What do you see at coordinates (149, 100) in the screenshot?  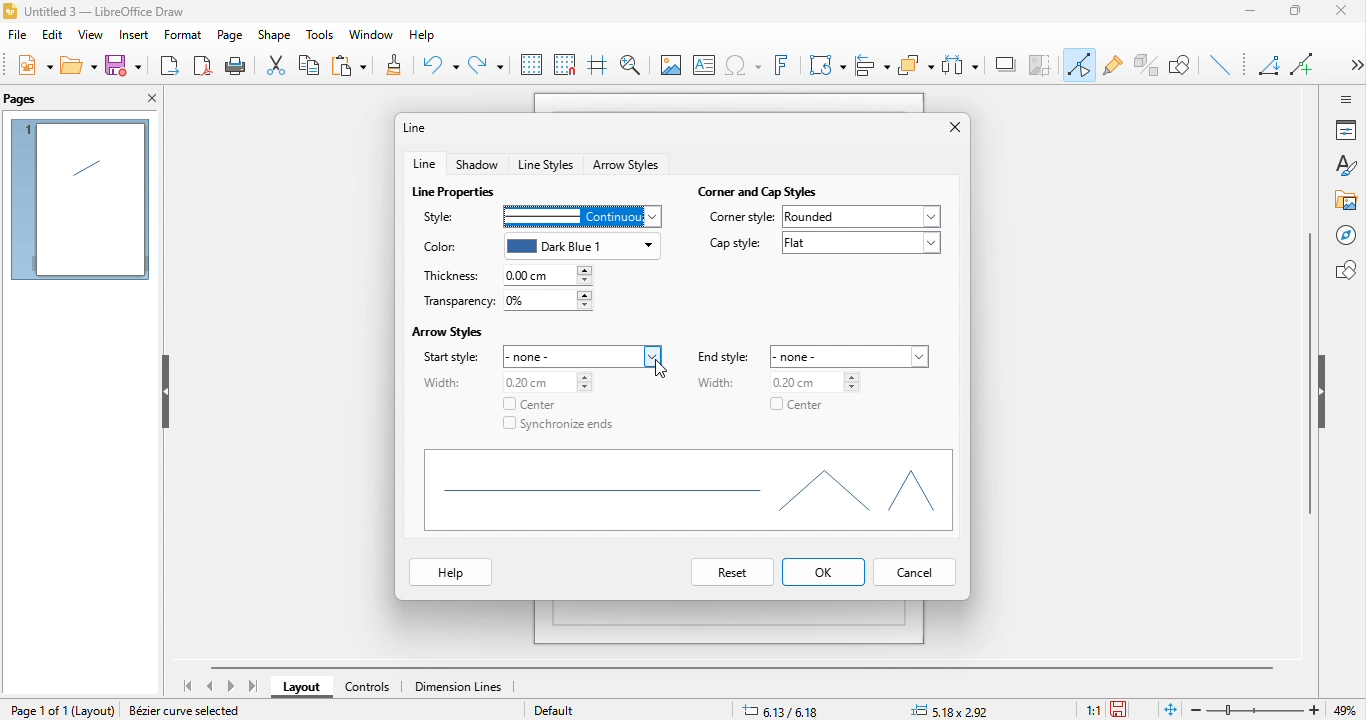 I see `close` at bounding box center [149, 100].